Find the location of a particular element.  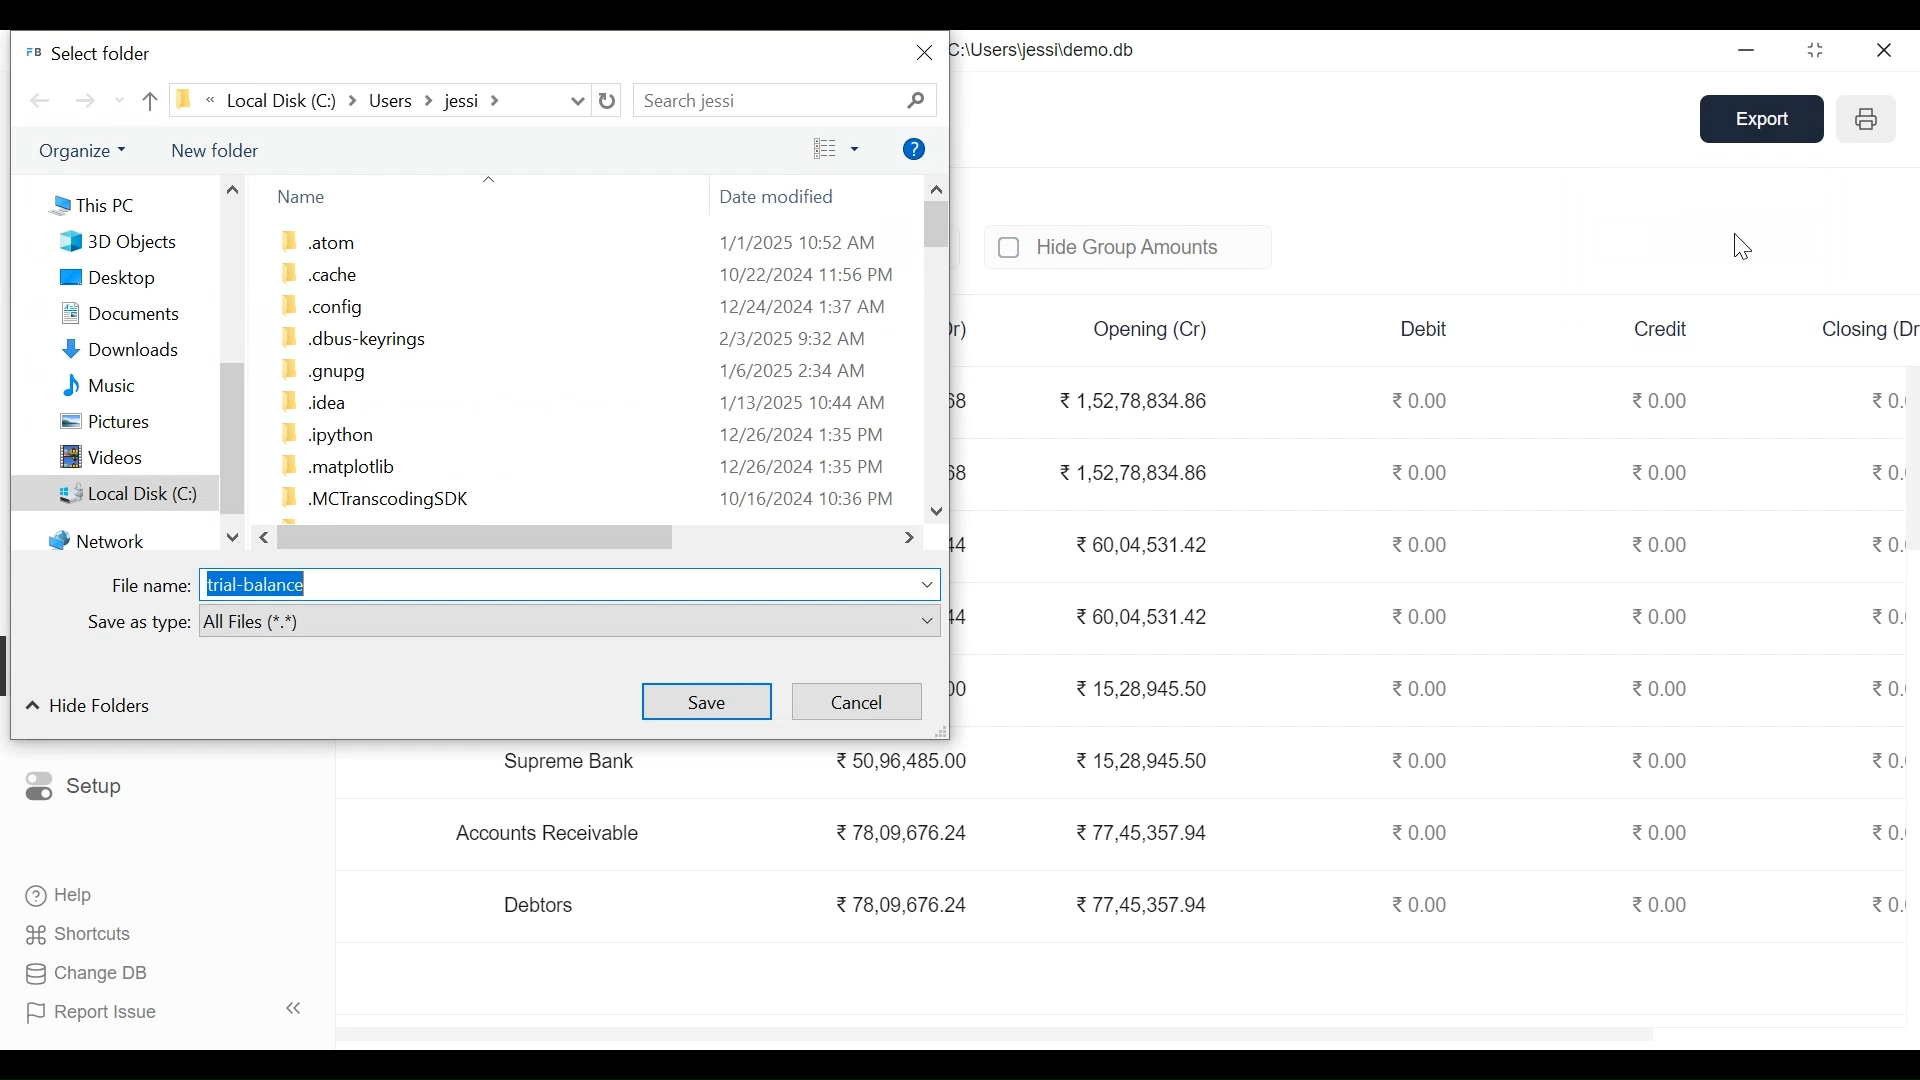

Scroll left is located at coordinates (267, 537).